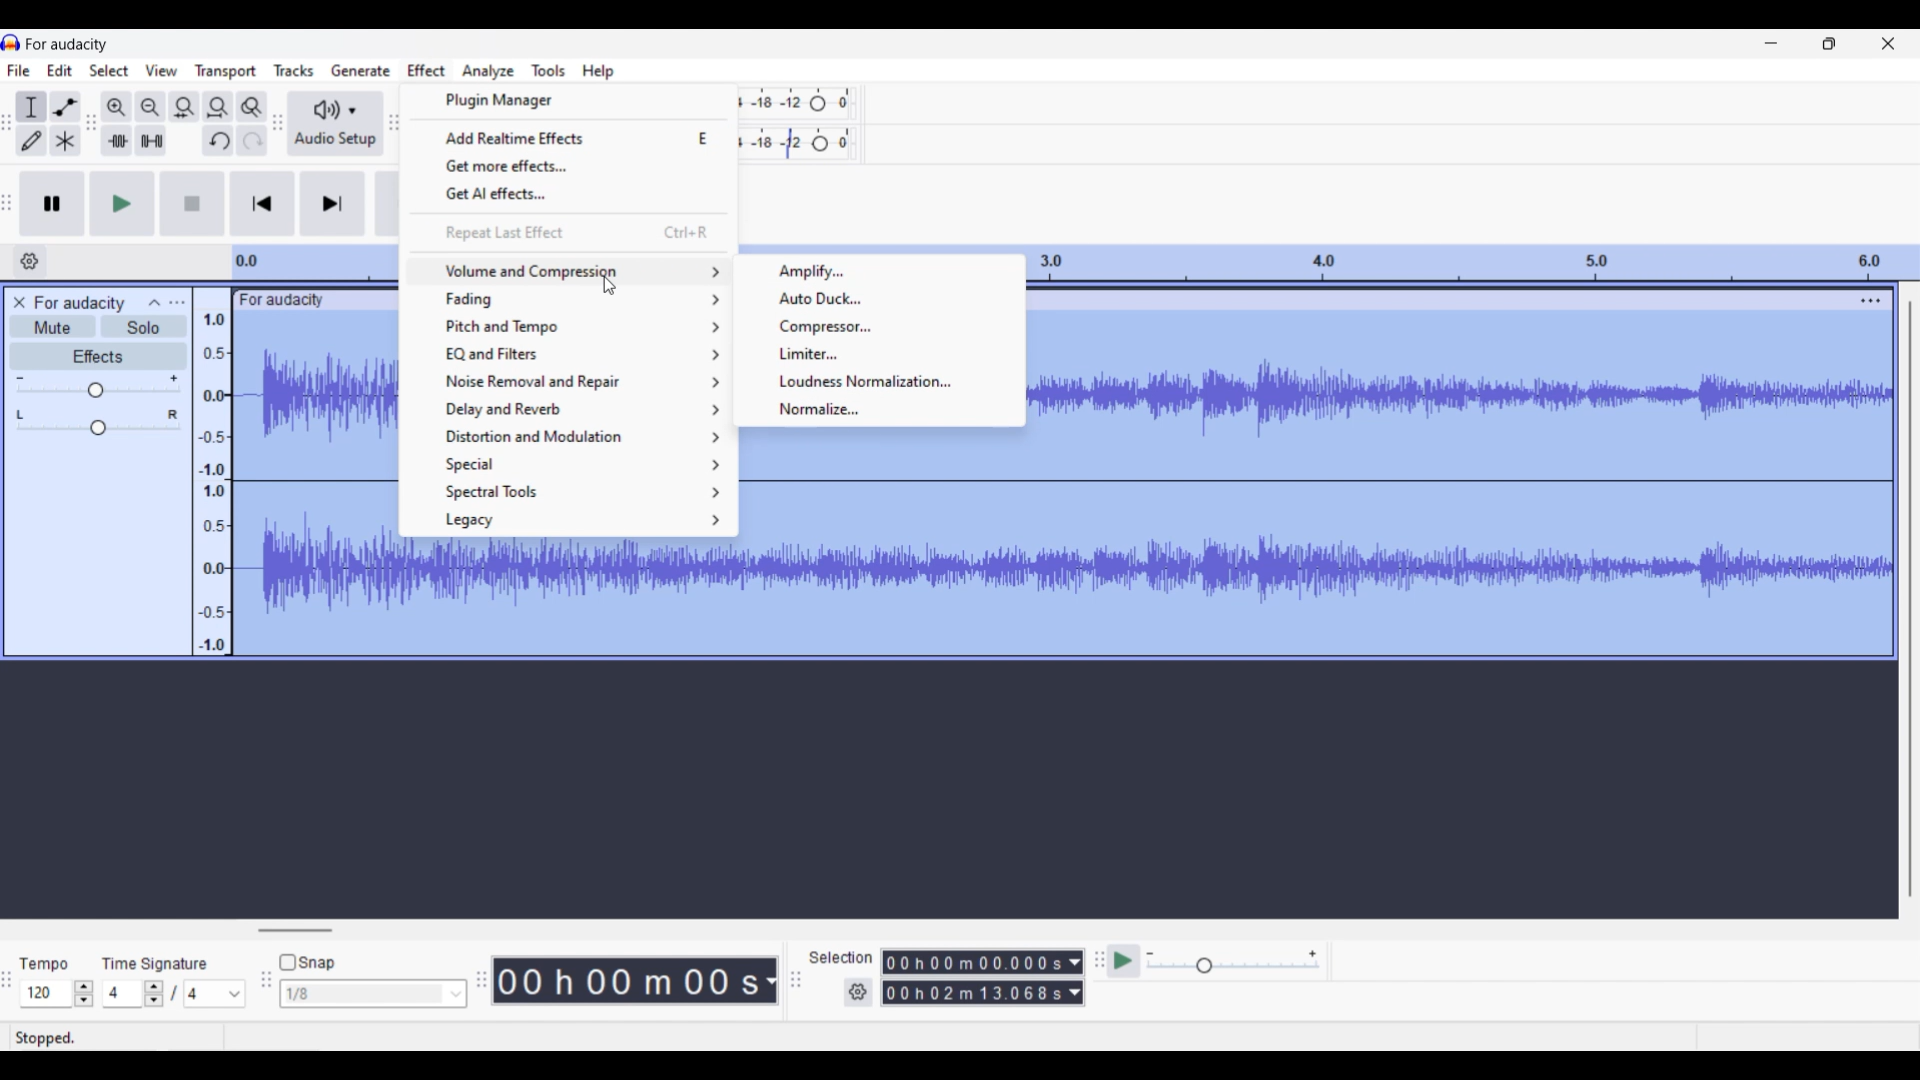  What do you see at coordinates (334, 123) in the screenshot?
I see `Audio setup` at bounding box center [334, 123].